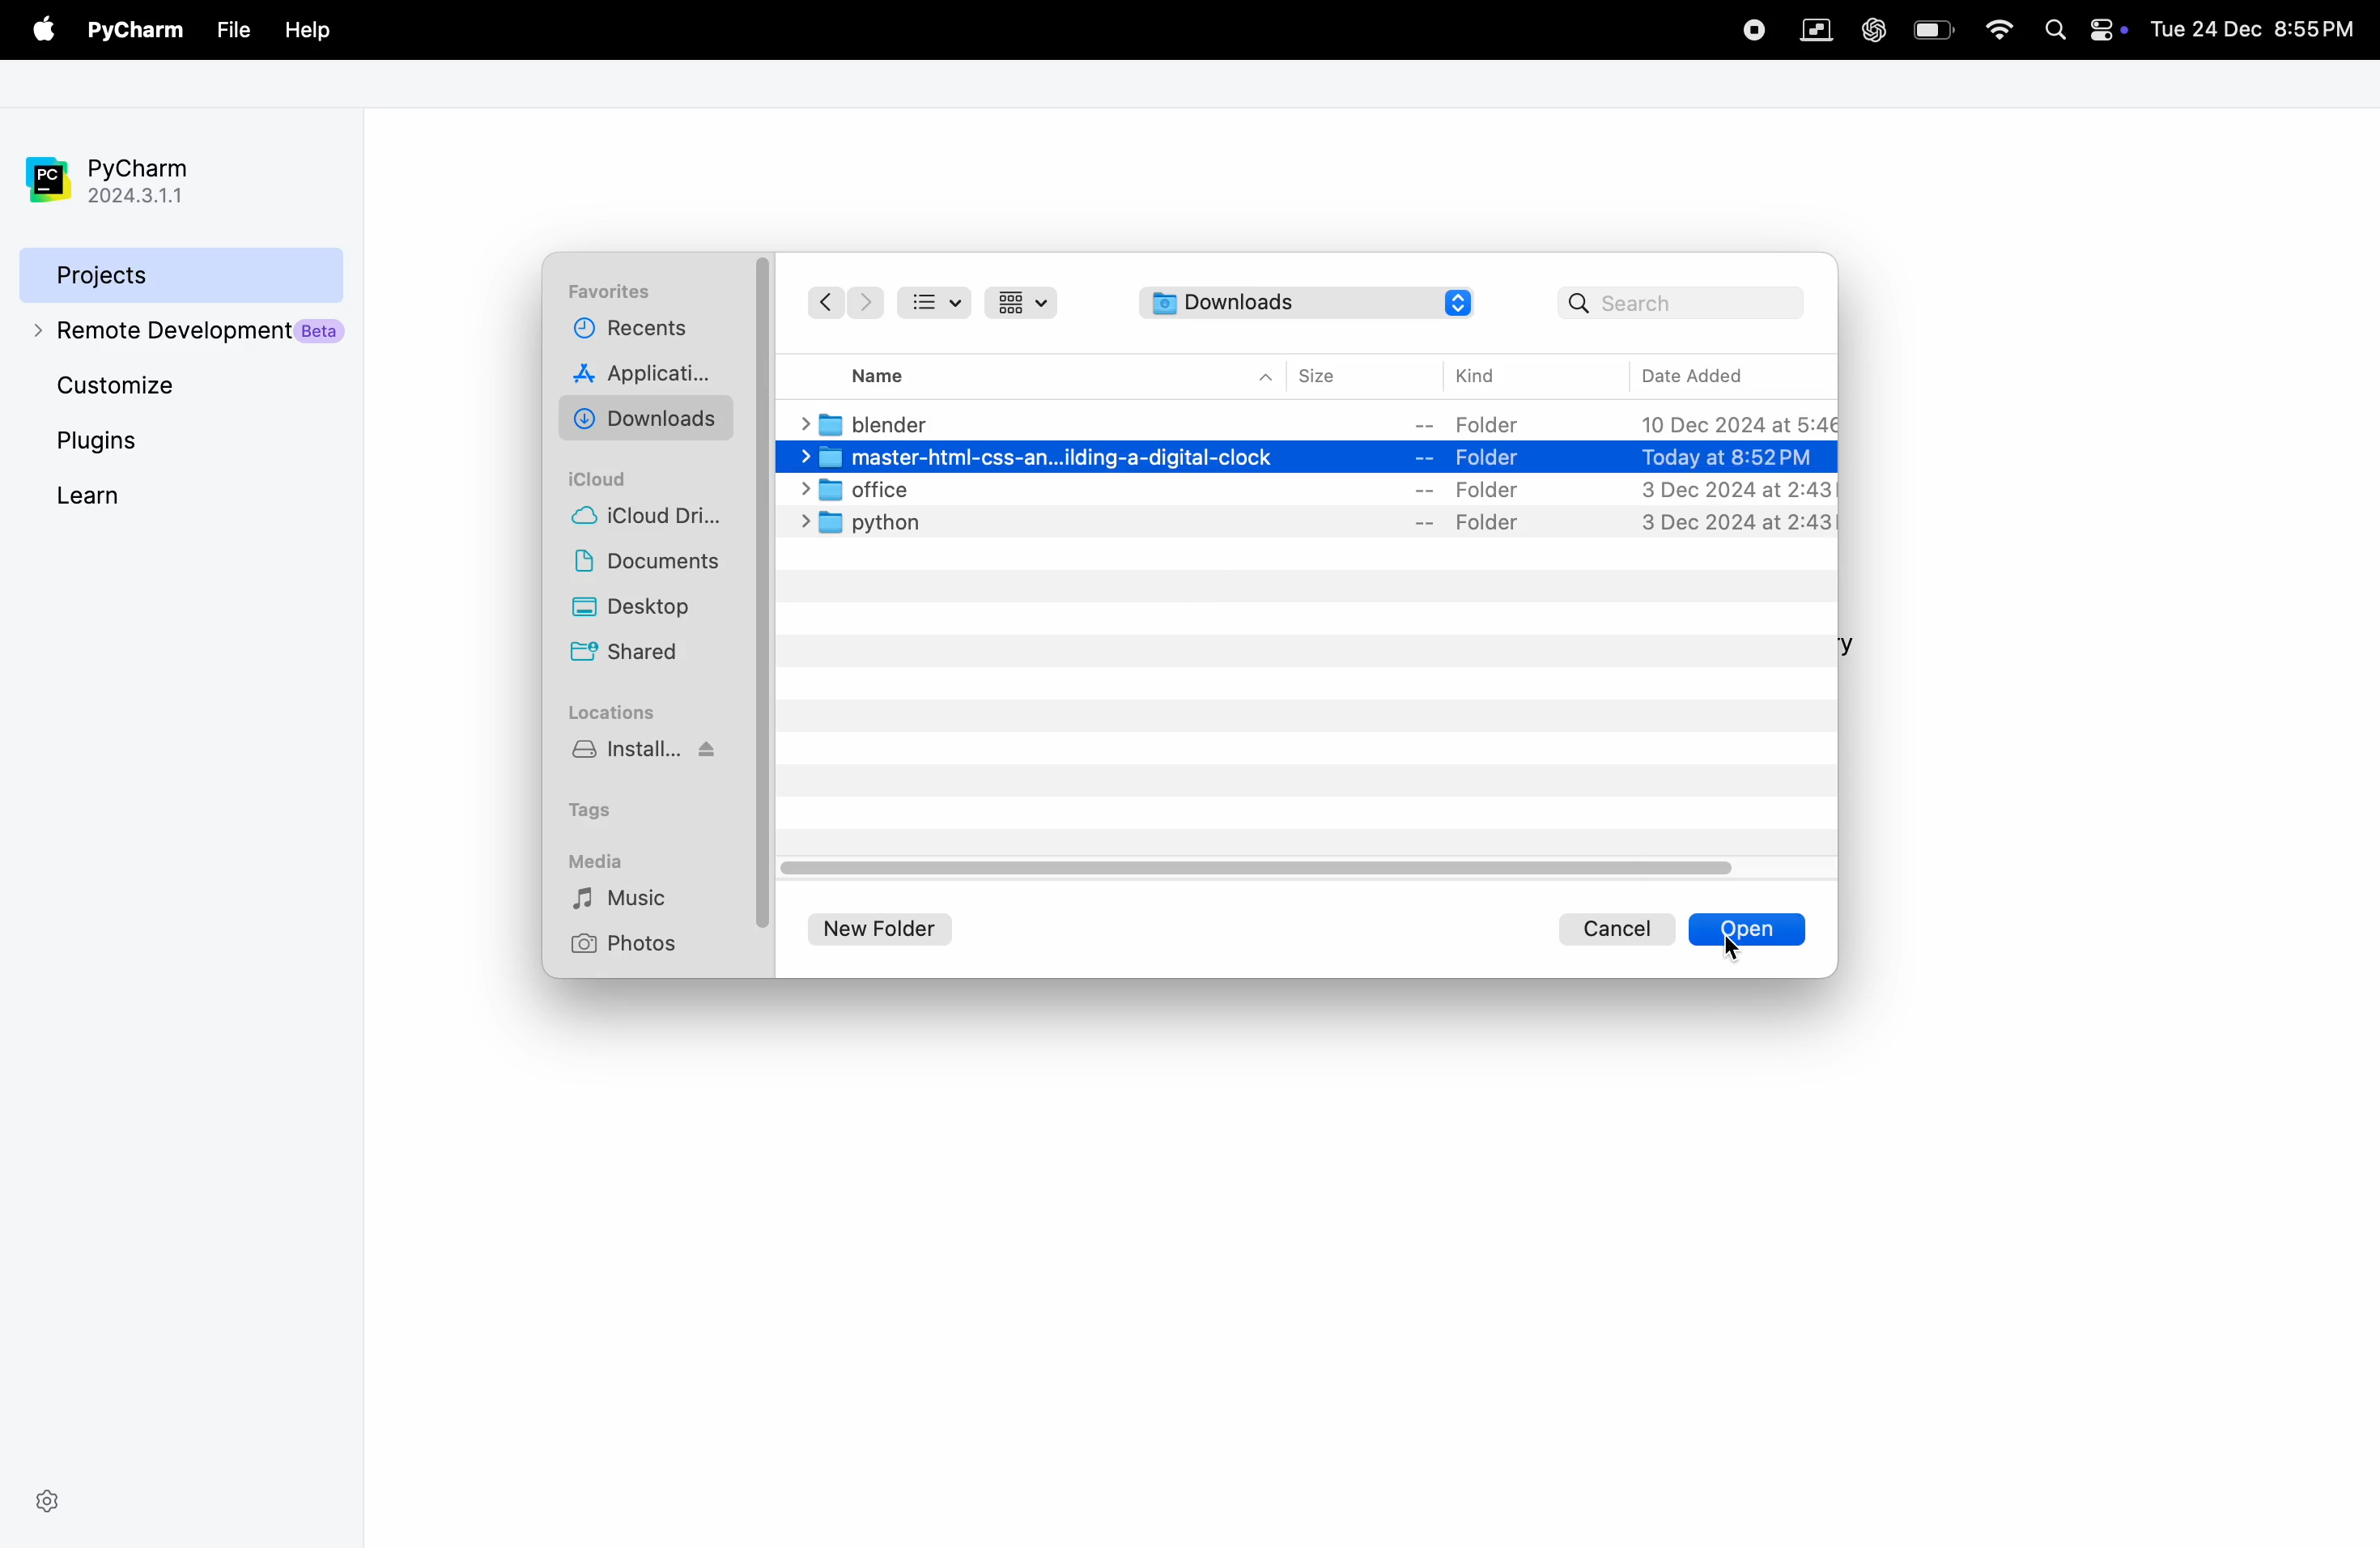 This screenshot has width=2380, height=1548. What do you see at coordinates (637, 899) in the screenshot?
I see `music` at bounding box center [637, 899].